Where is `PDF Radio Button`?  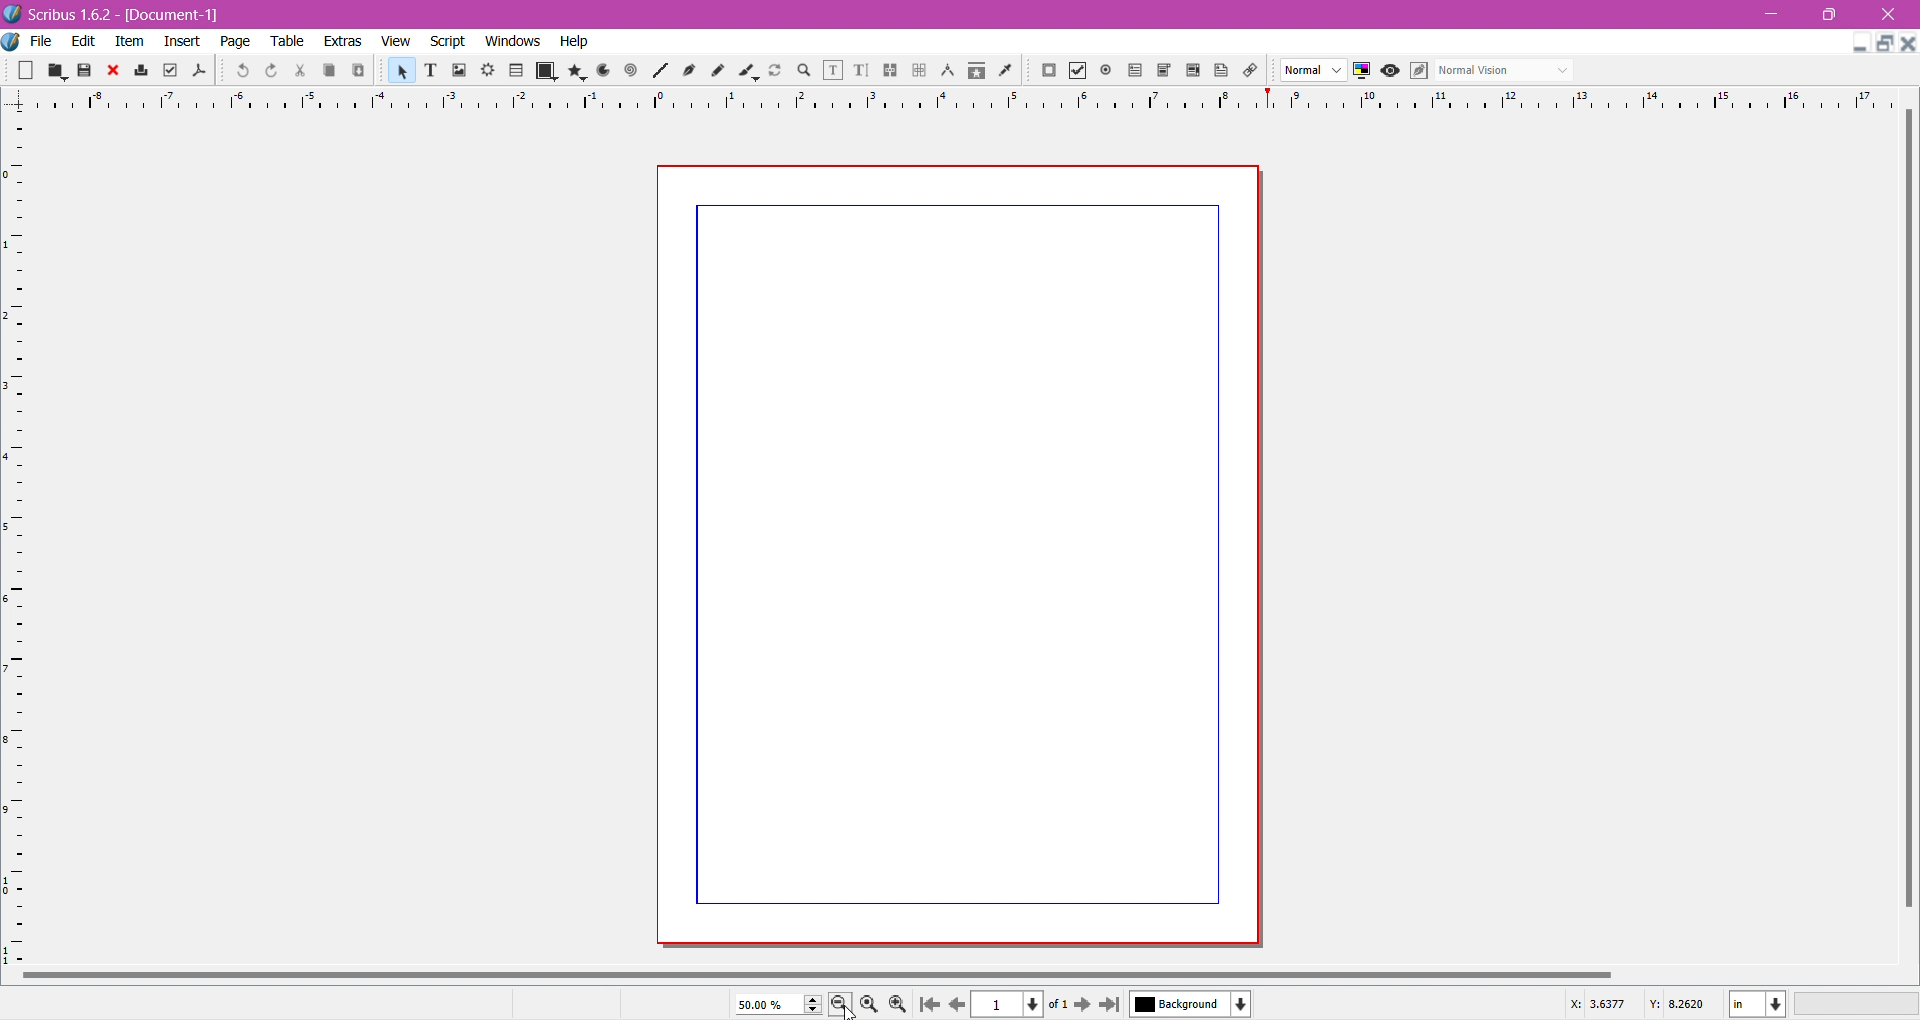 PDF Radio Button is located at coordinates (1106, 69).